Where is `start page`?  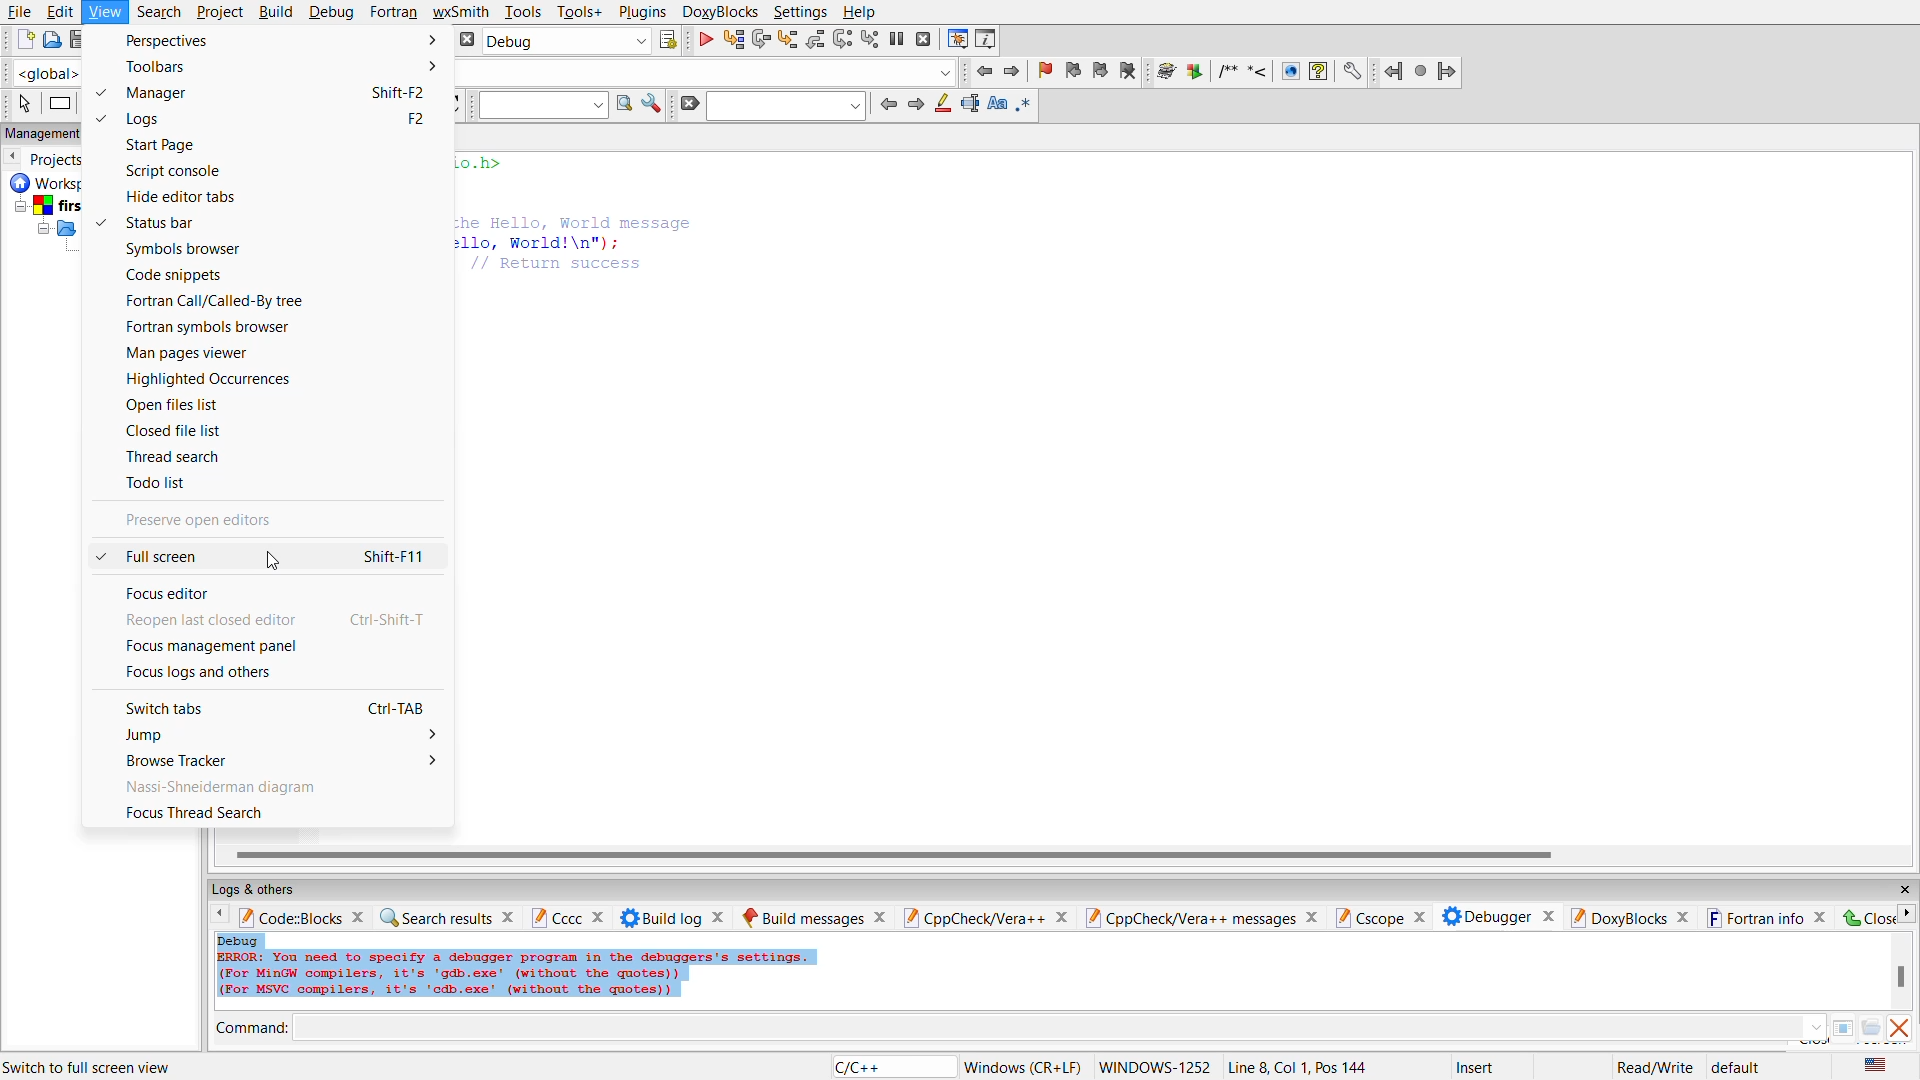 start page is located at coordinates (182, 145).